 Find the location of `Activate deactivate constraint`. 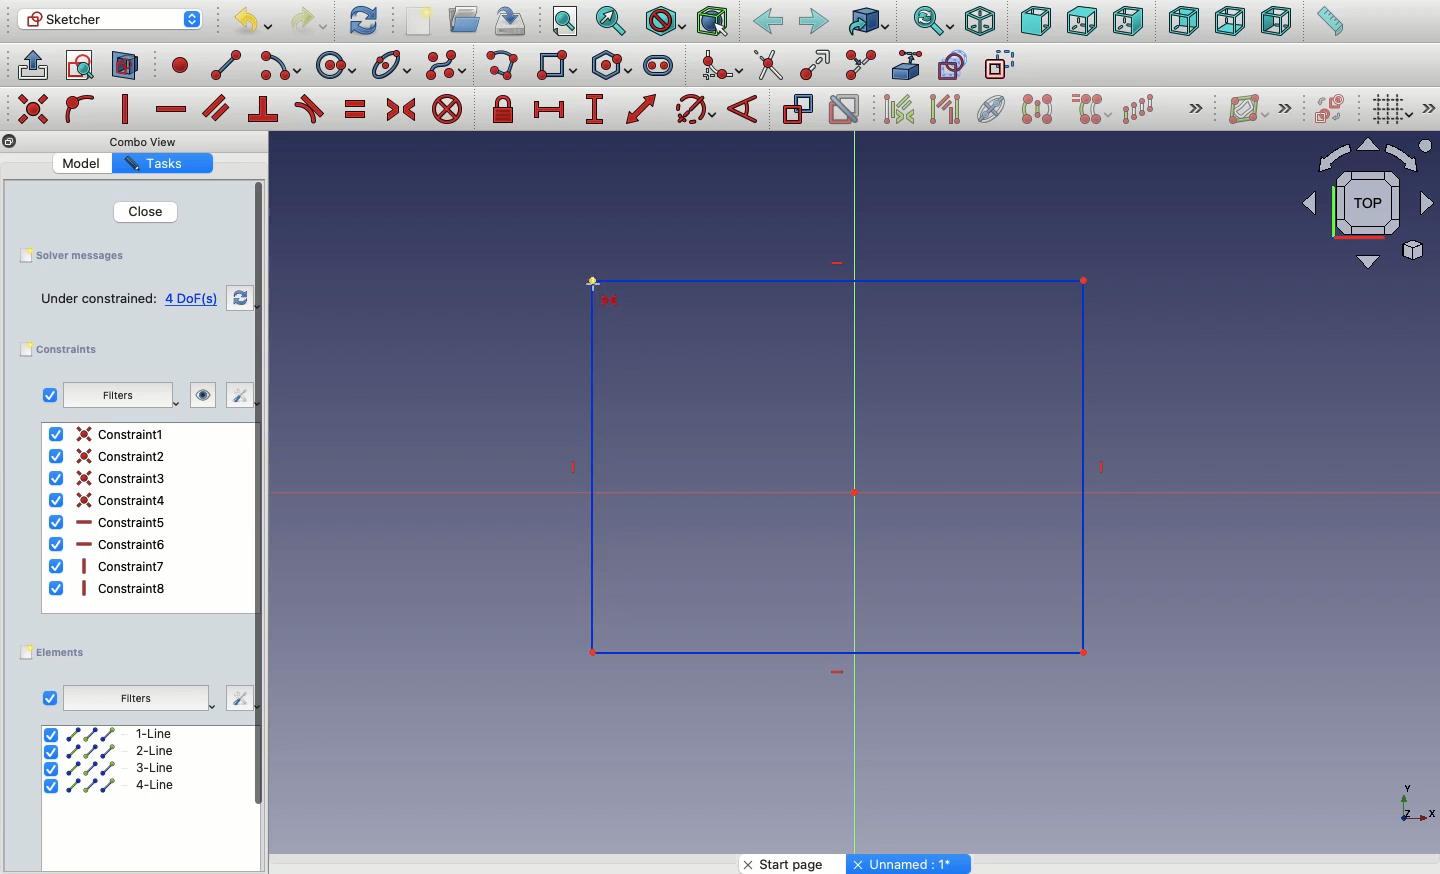

Activate deactivate constraint is located at coordinates (845, 111).